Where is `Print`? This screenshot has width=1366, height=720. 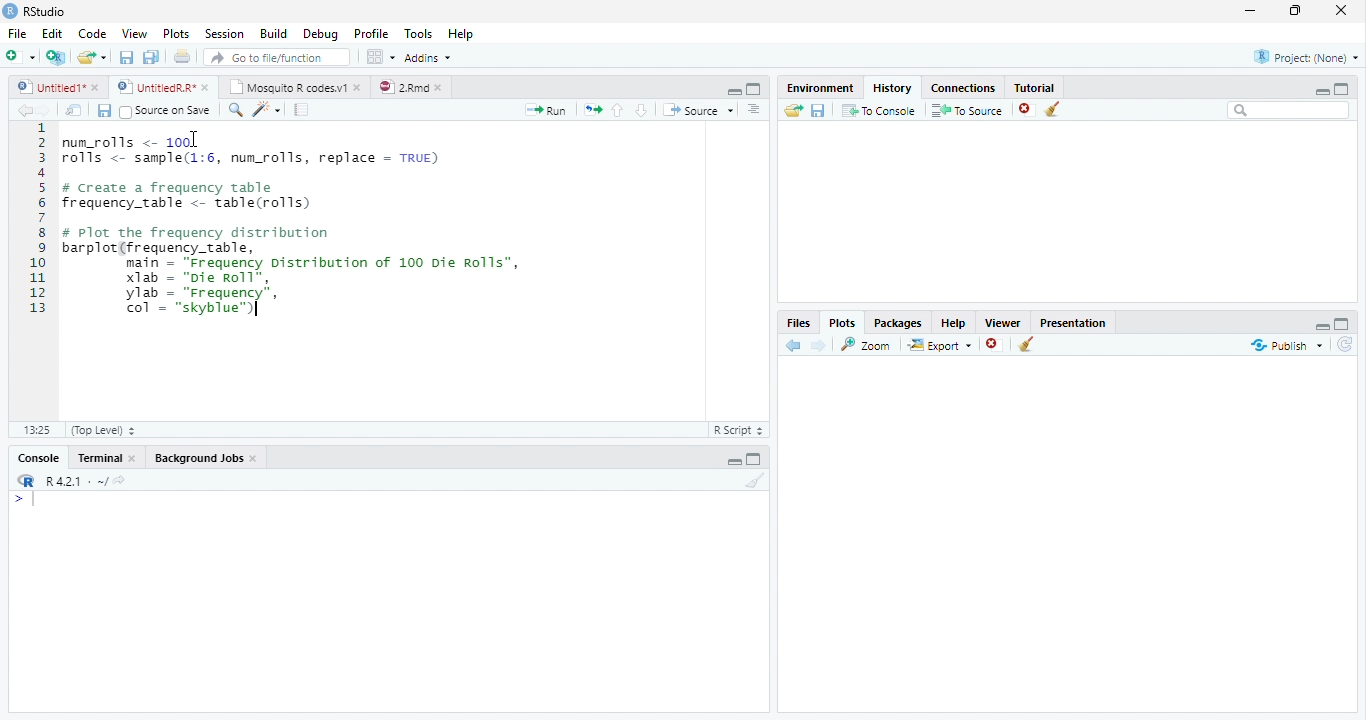 Print is located at coordinates (182, 56).